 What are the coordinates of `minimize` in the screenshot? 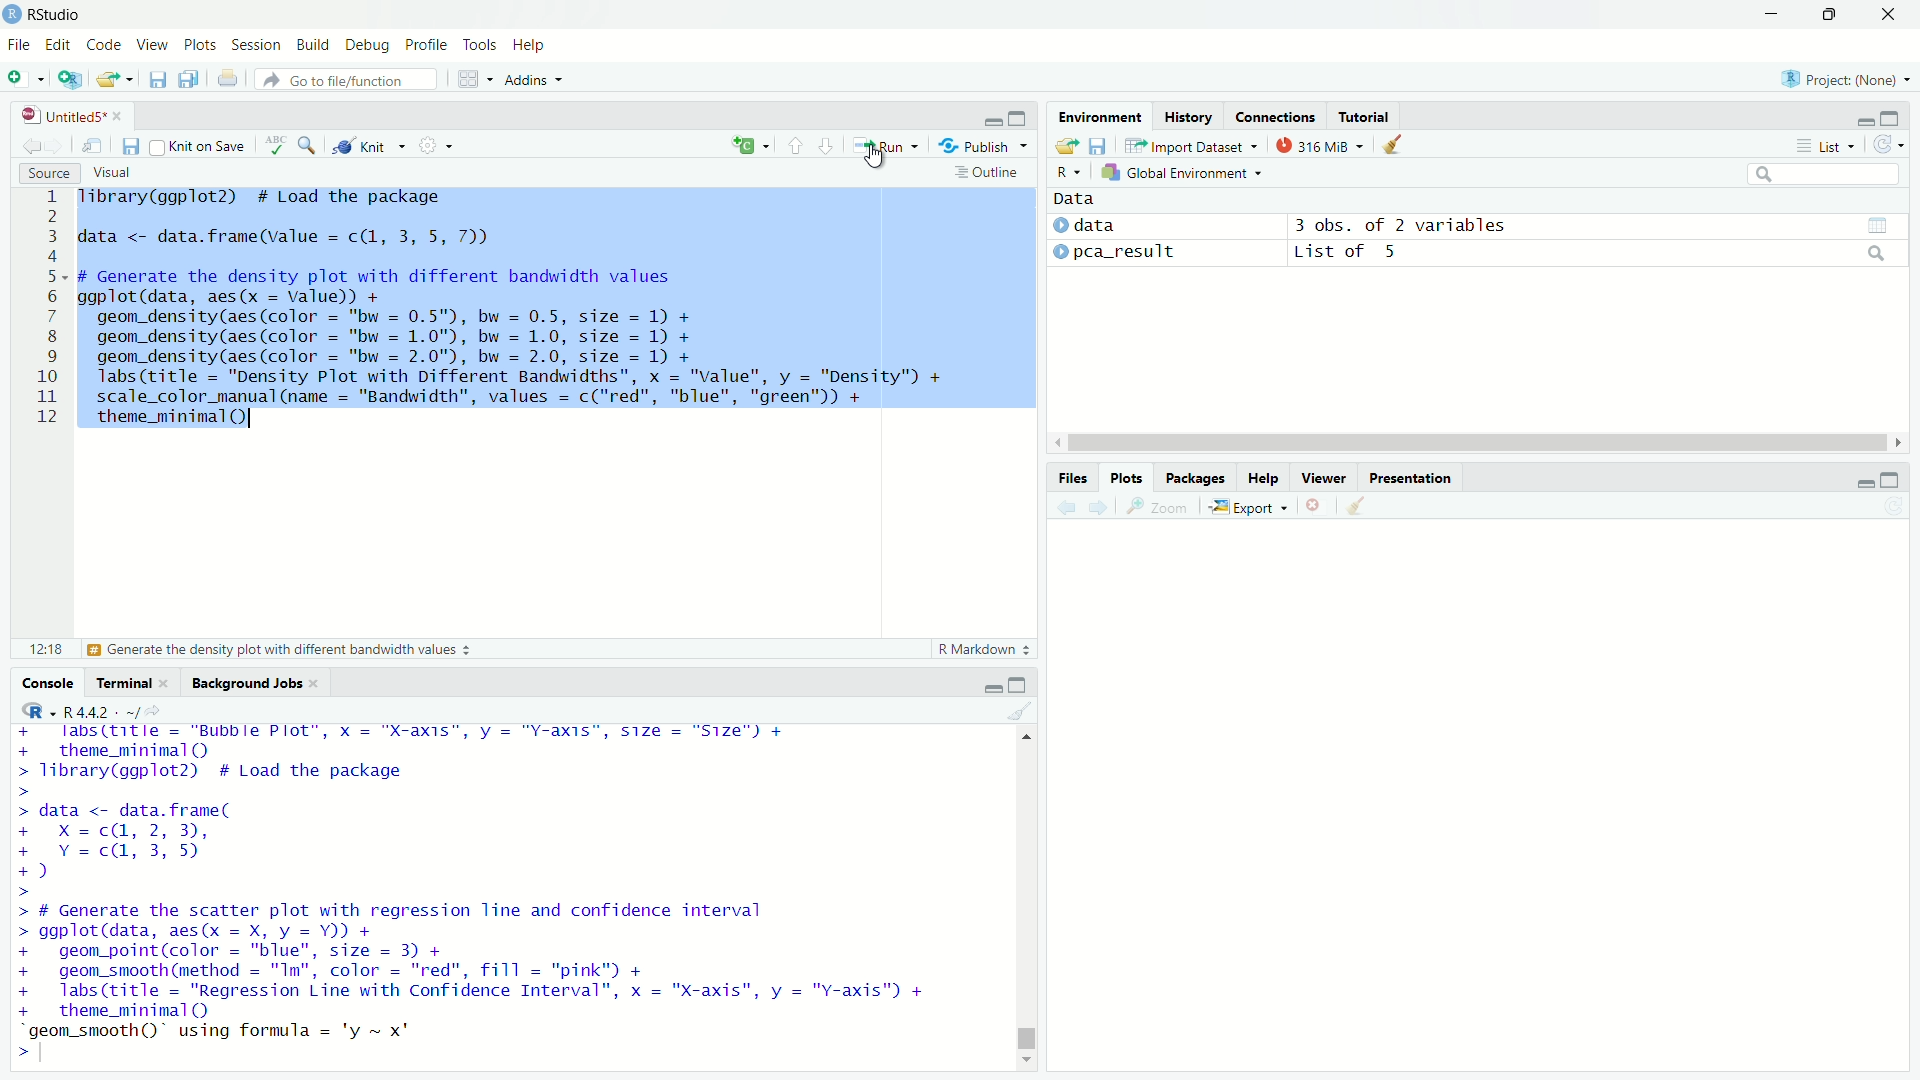 It's located at (990, 117).